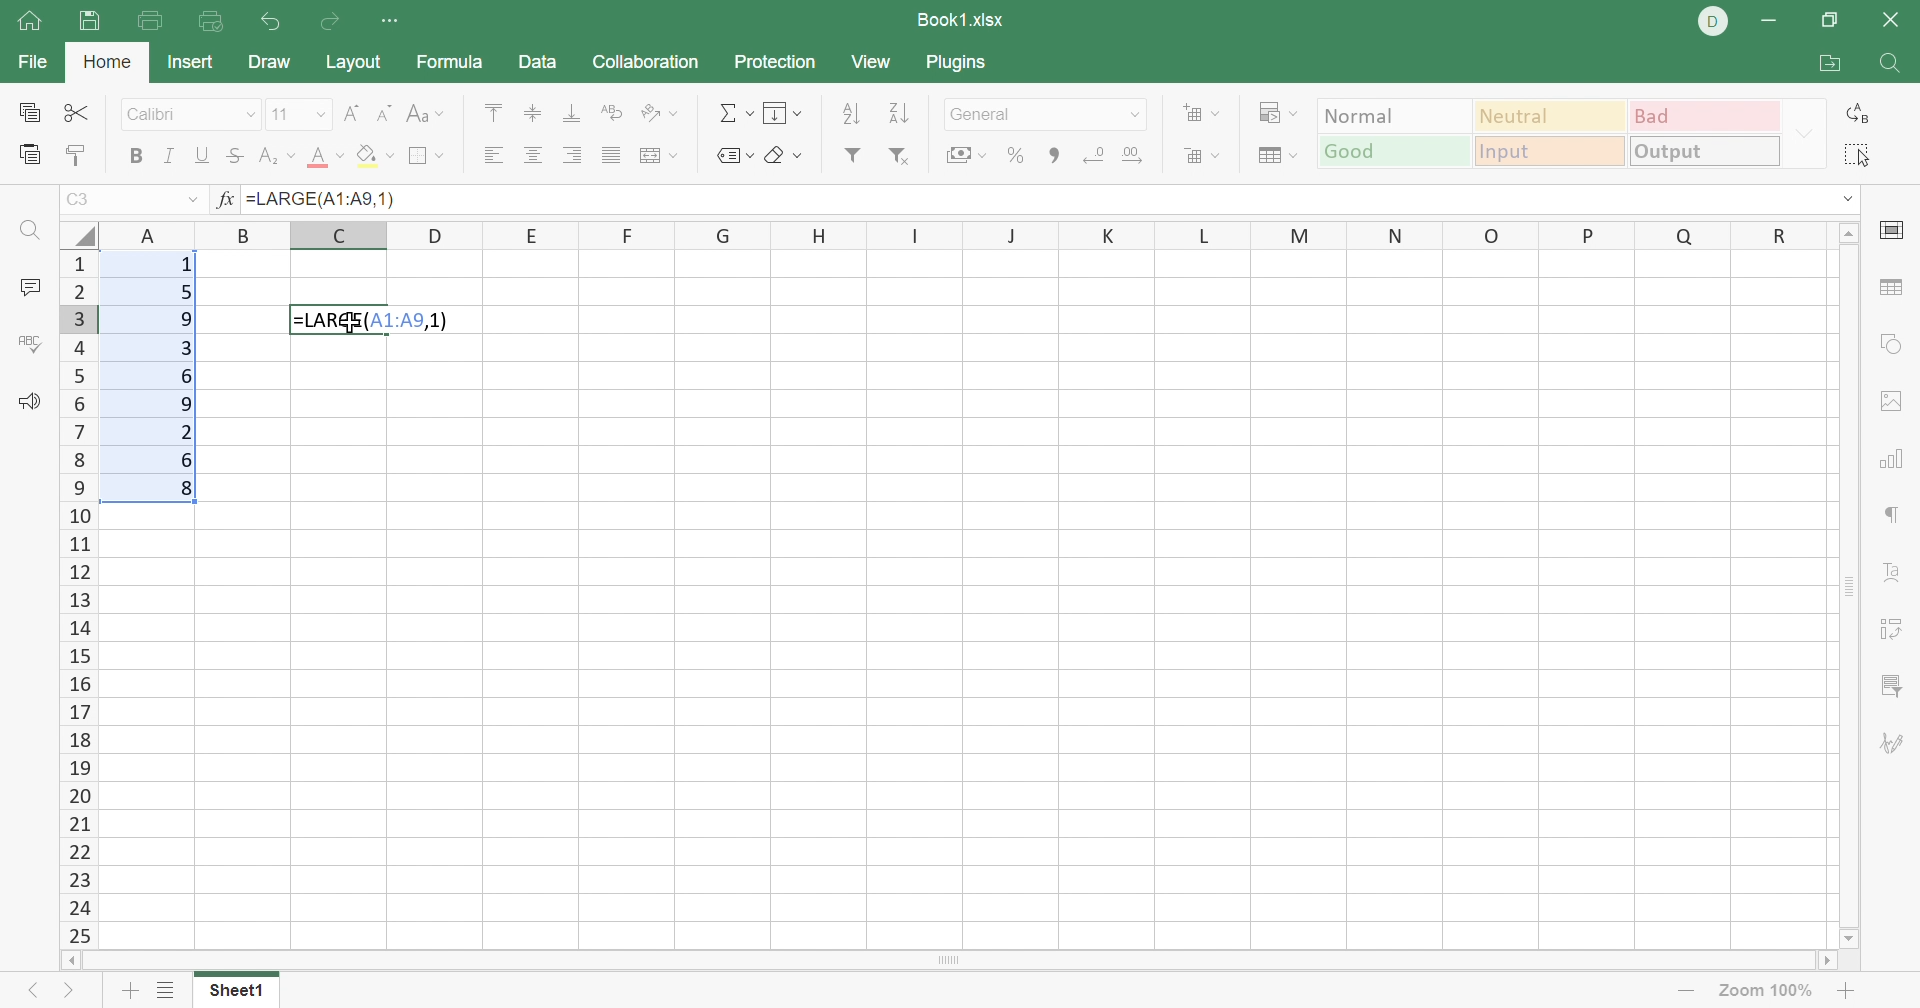 Image resolution: width=1920 pixels, height=1008 pixels. Describe the element at coordinates (735, 112) in the screenshot. I see `Summation` at that location.